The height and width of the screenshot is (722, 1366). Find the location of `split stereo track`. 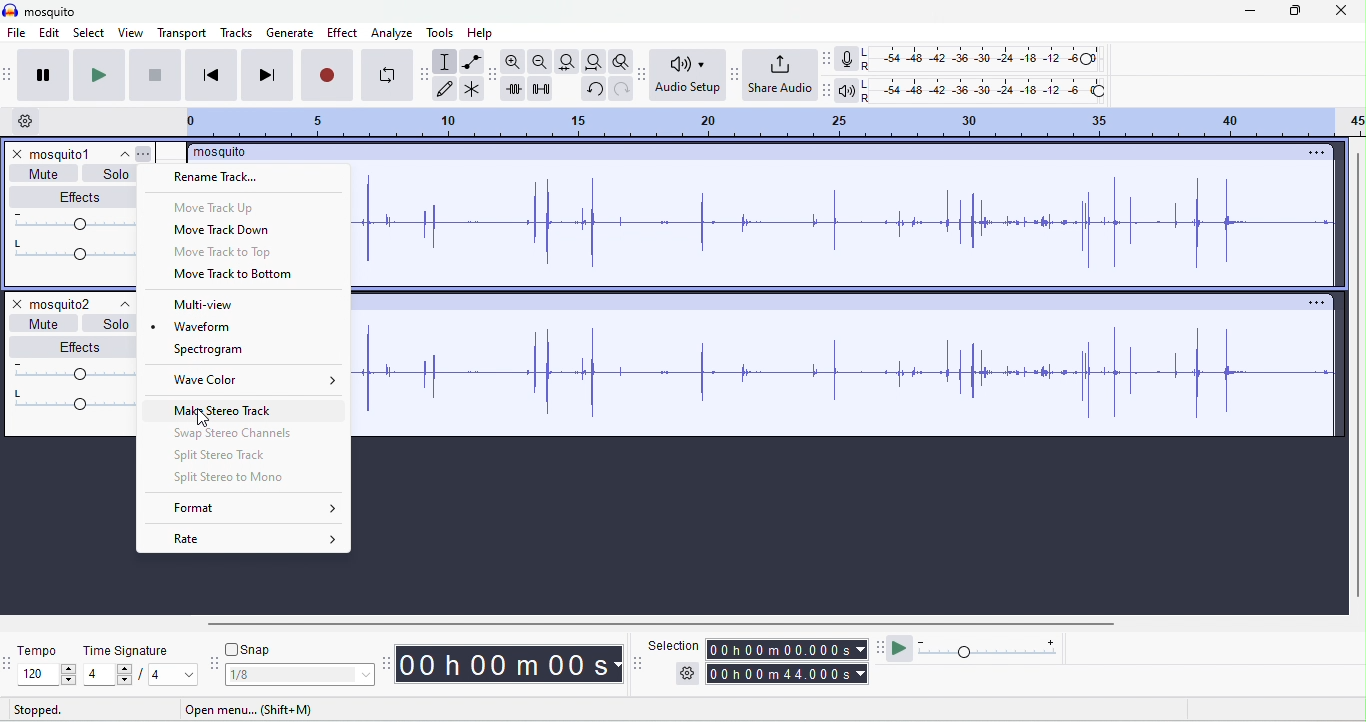

split stereo track is located at coordinates (220, 454).